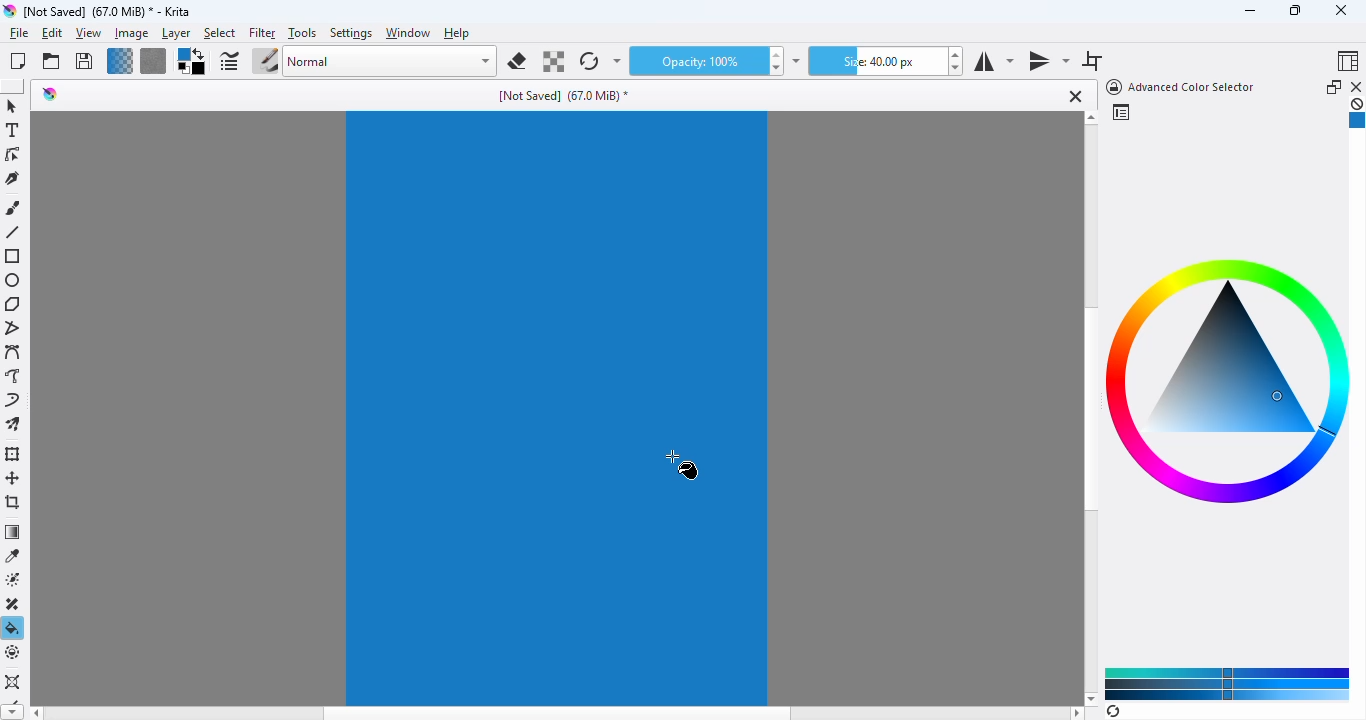 The image size is (1366, 720). Describe the element at coordinates (18, 61) in the screenshot. I see `create new document` at that location.